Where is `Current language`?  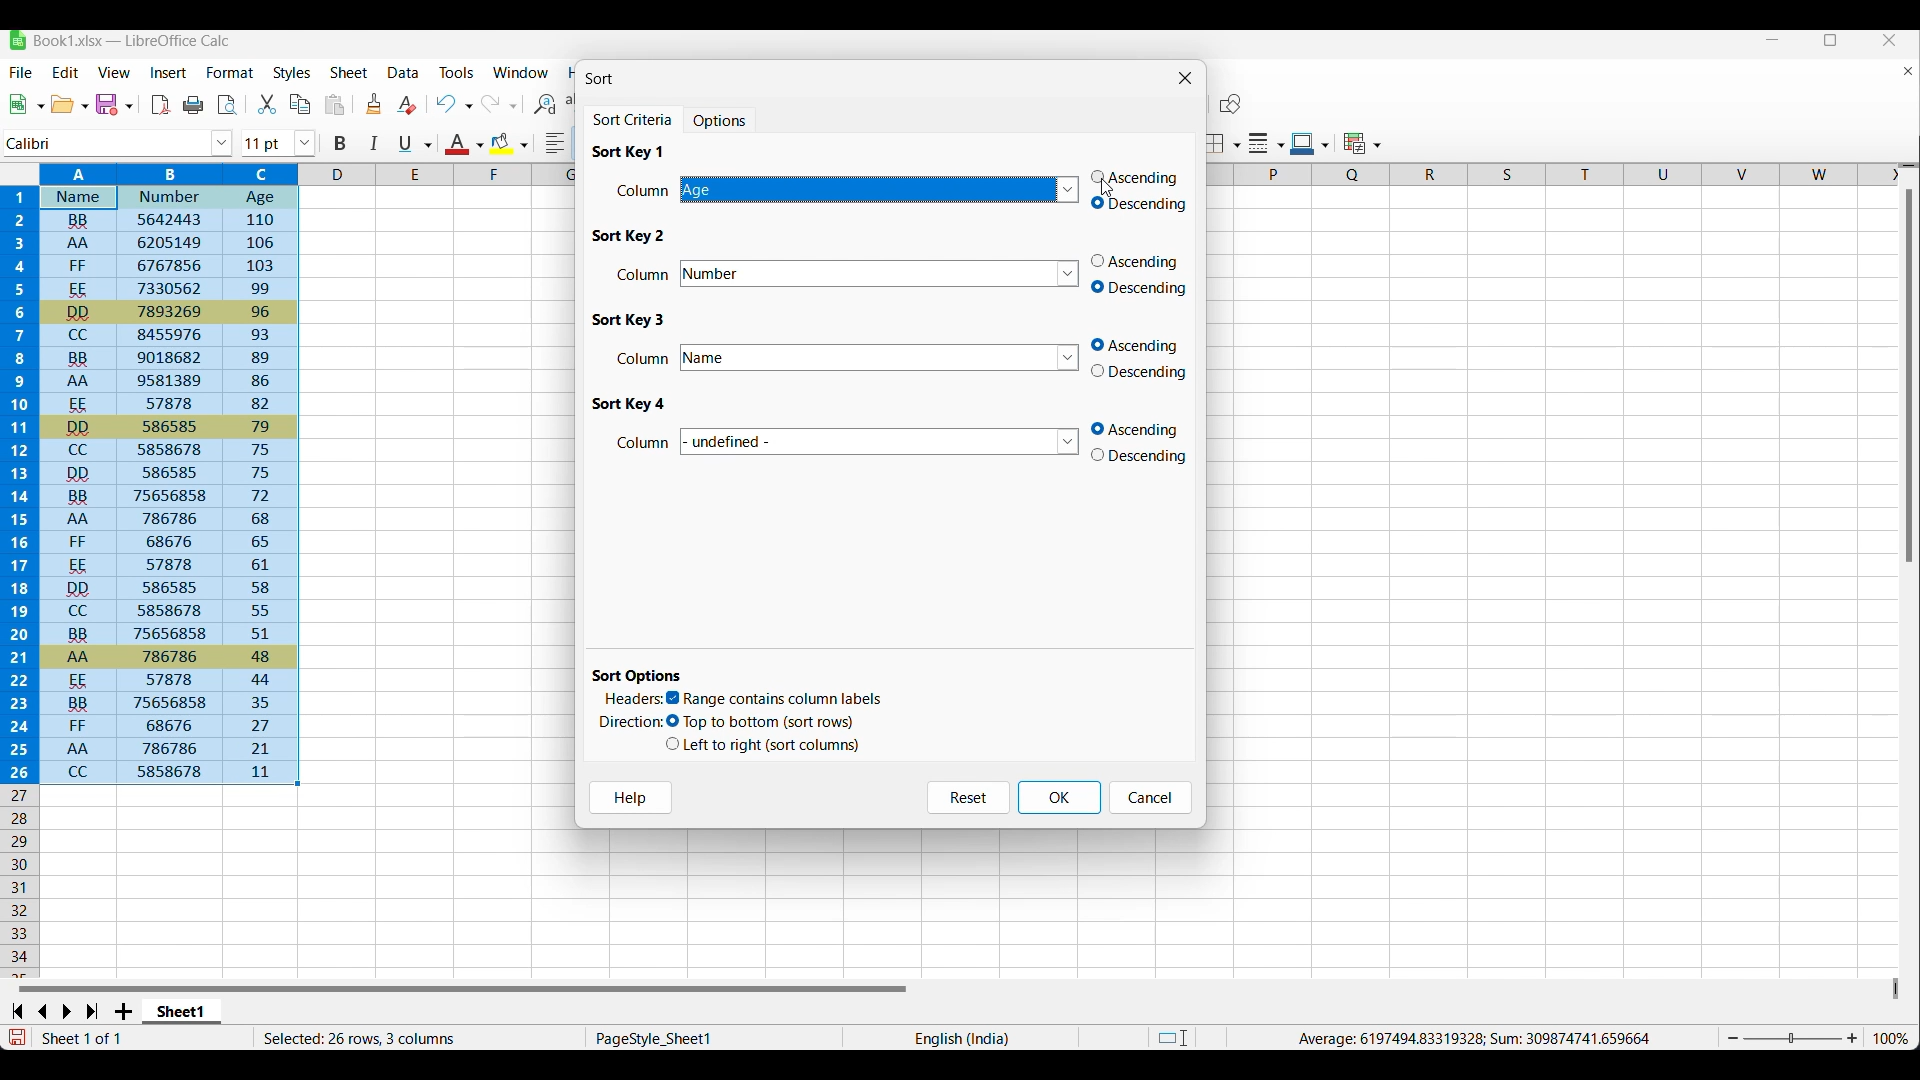
Current language is located at coordinates (960, 1037).